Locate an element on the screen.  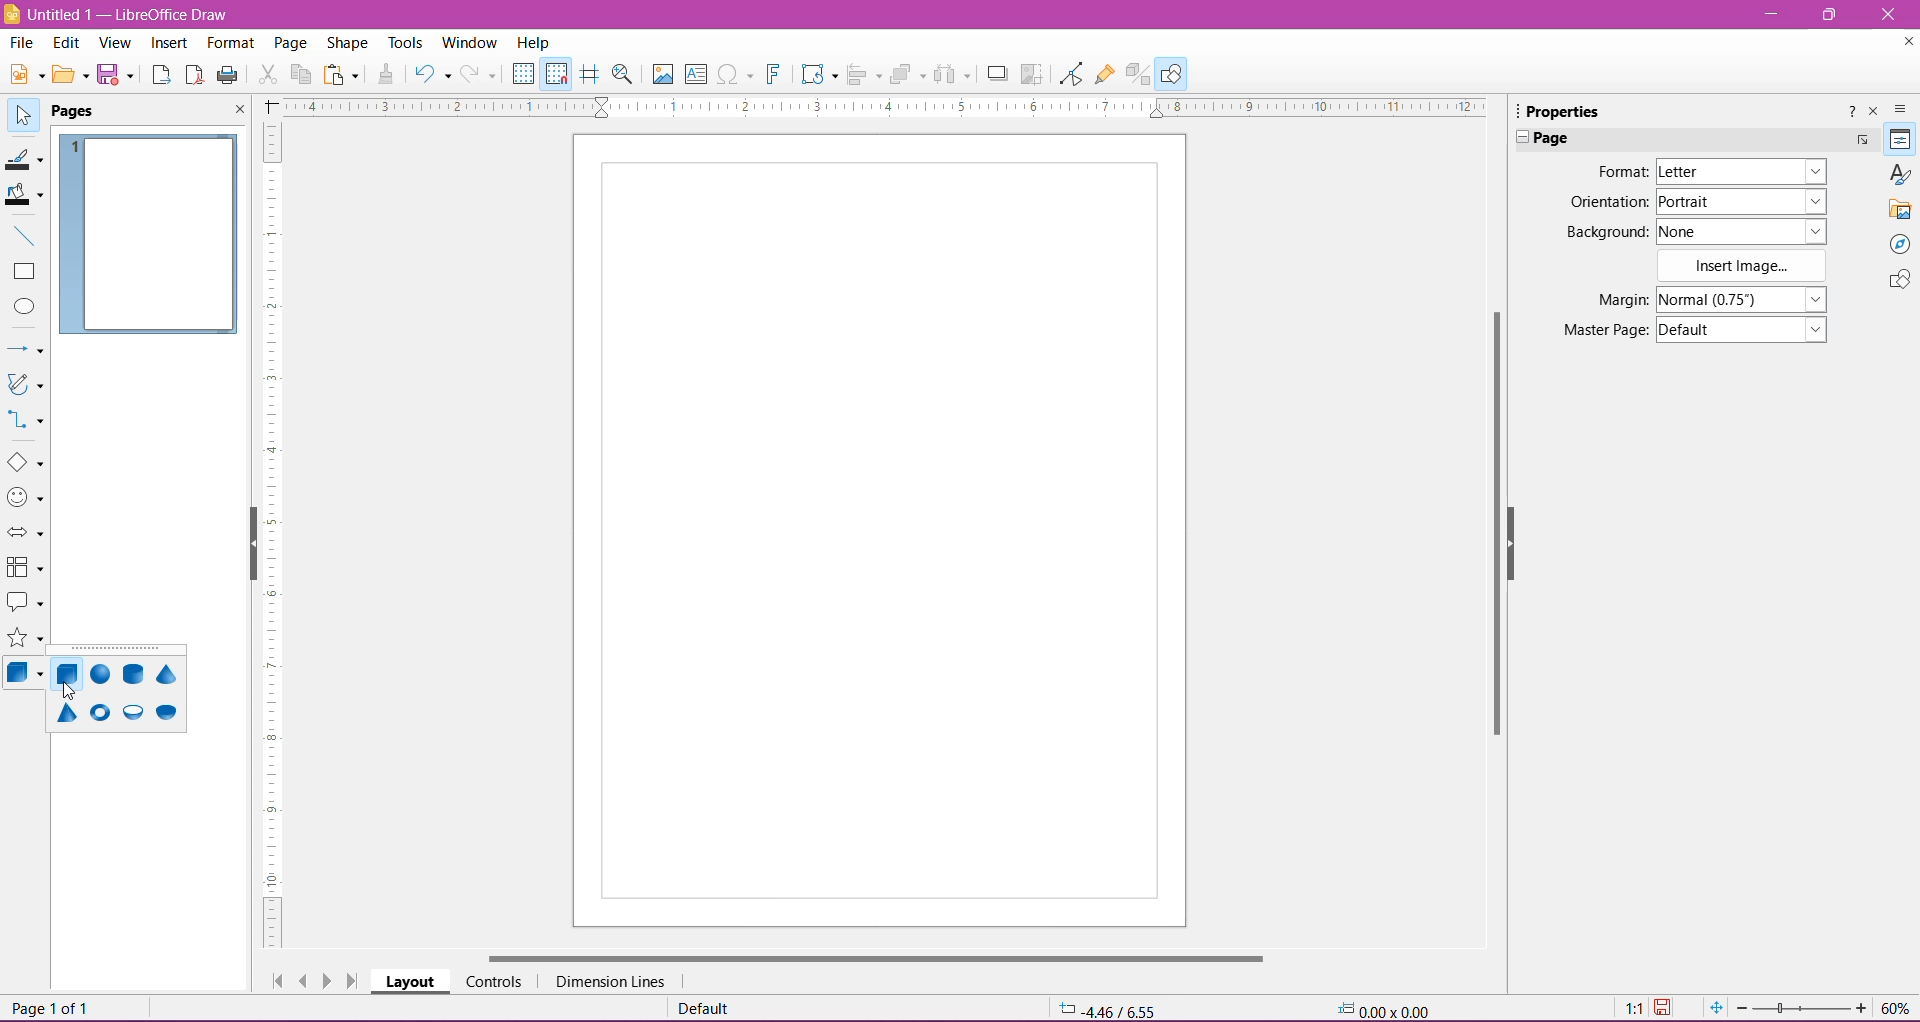
Shapes is located at coordinates (1898, 281).